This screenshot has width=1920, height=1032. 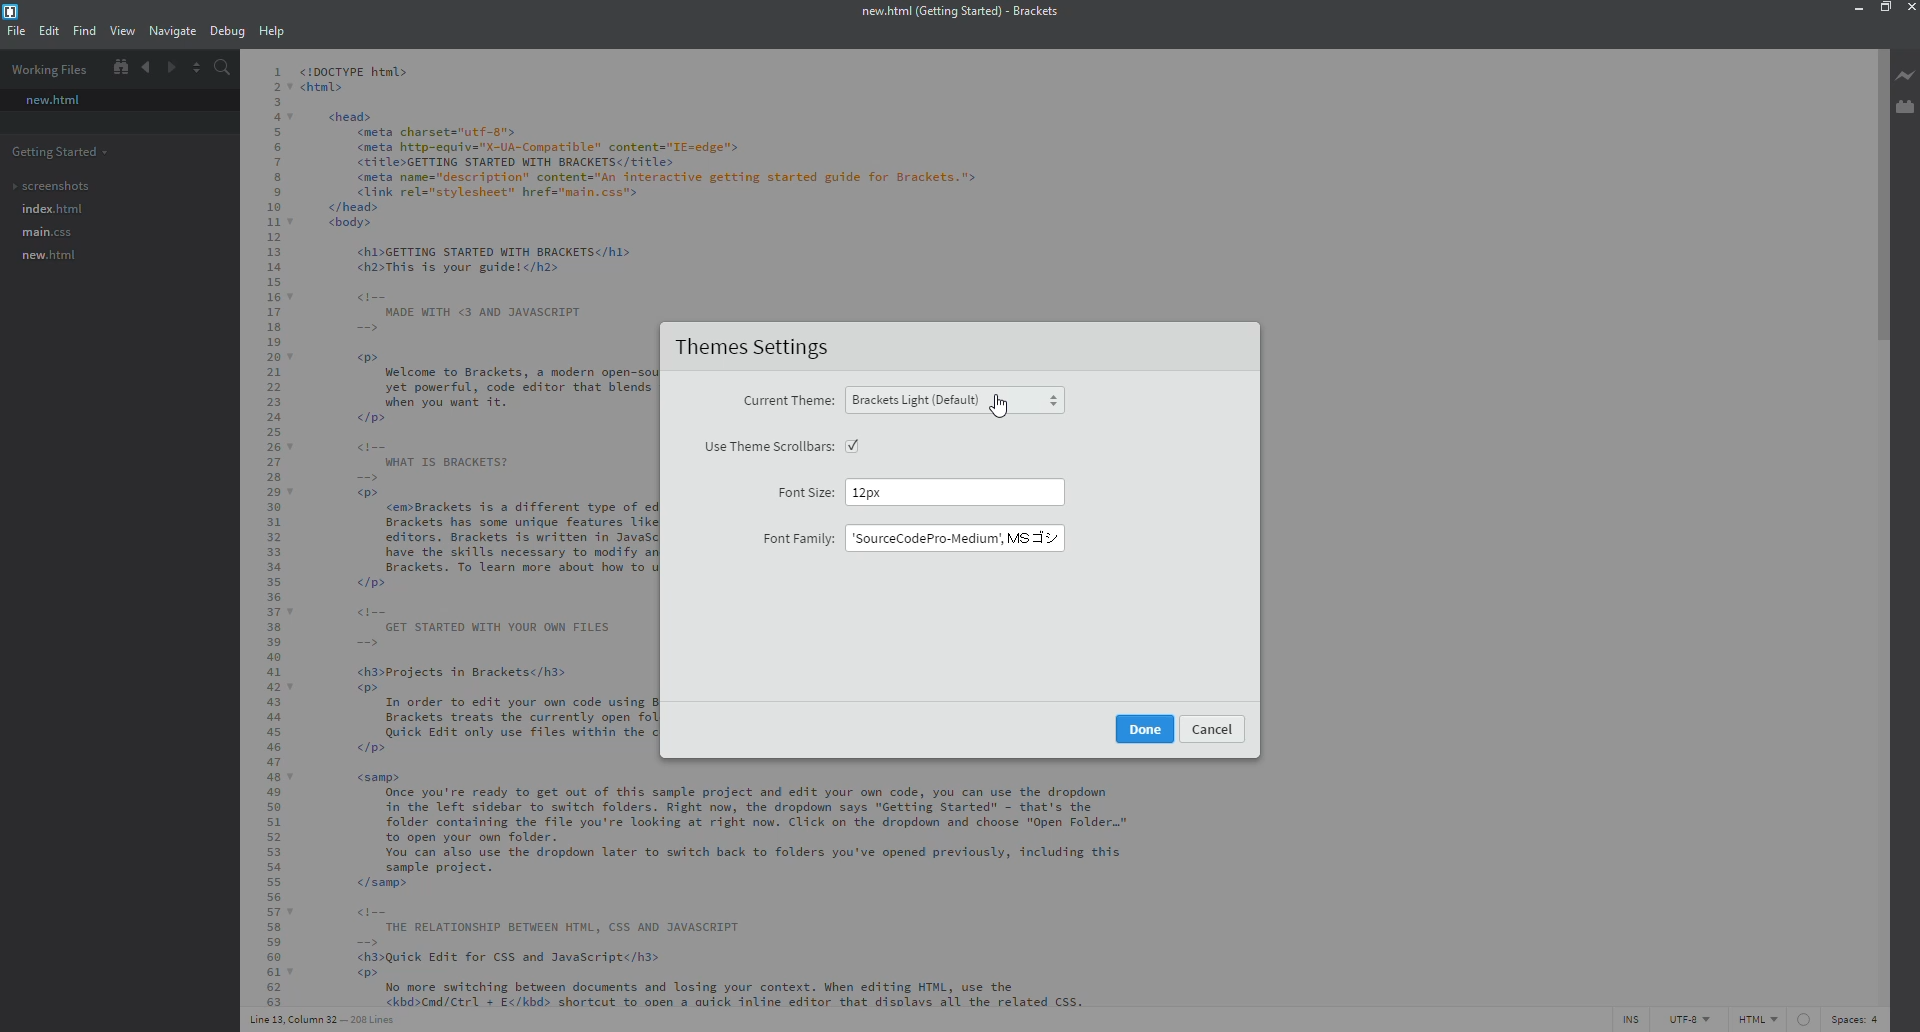 What do you see at coordinates (854, 445) in the screenshot?
I see `select` at bounding box center [854, 445].